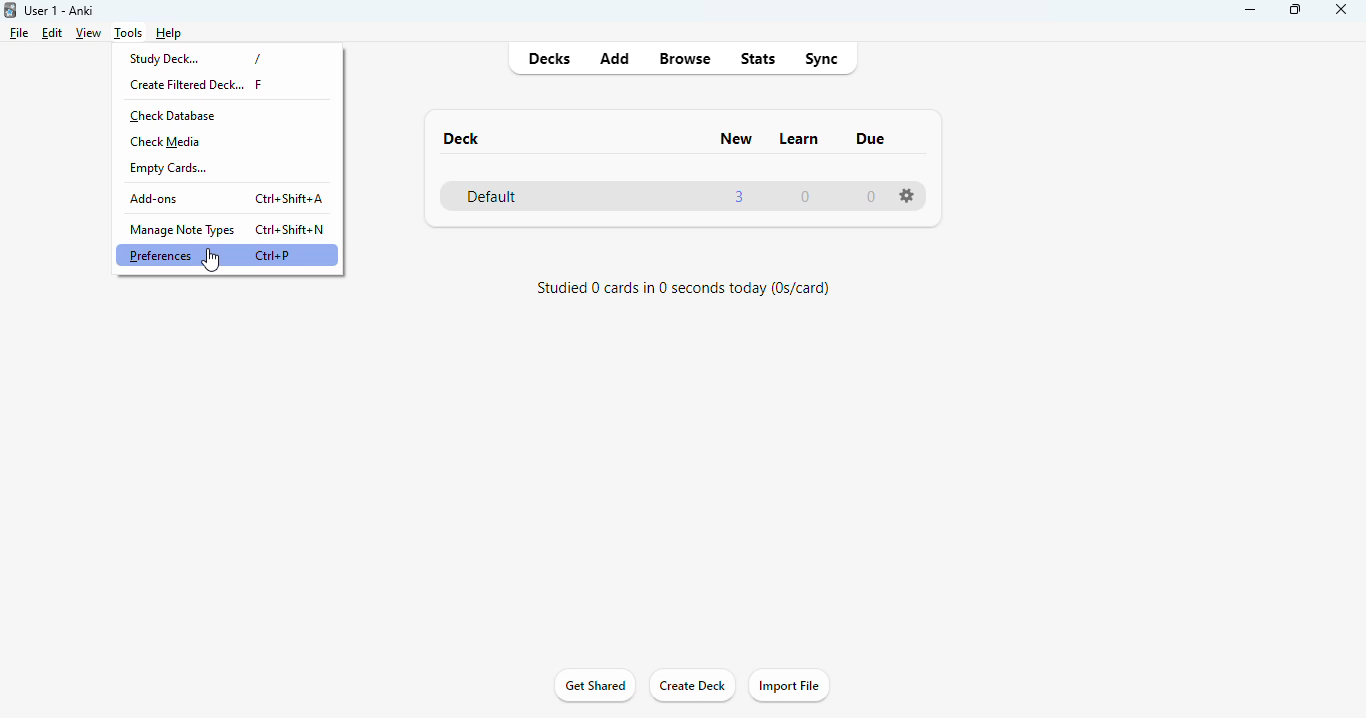  I want to click on 3, so click(740, 196).